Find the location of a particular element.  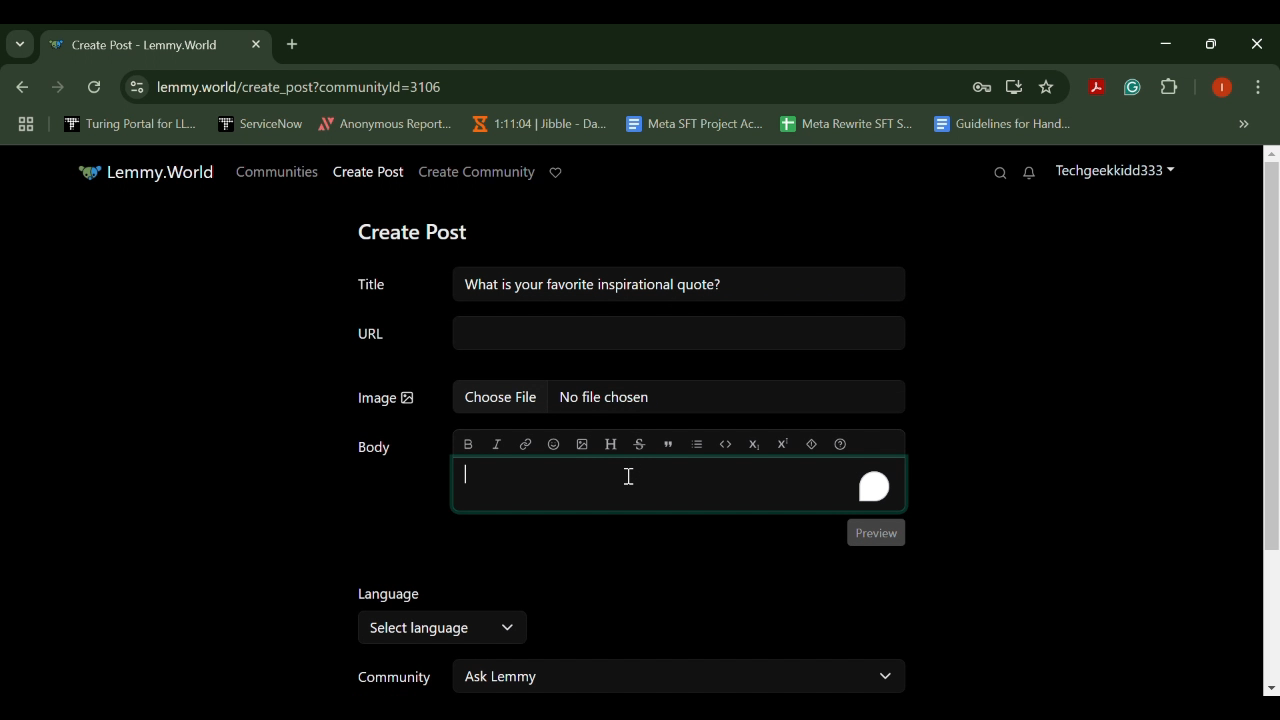

formatting help is located at coordinates (839, 442).